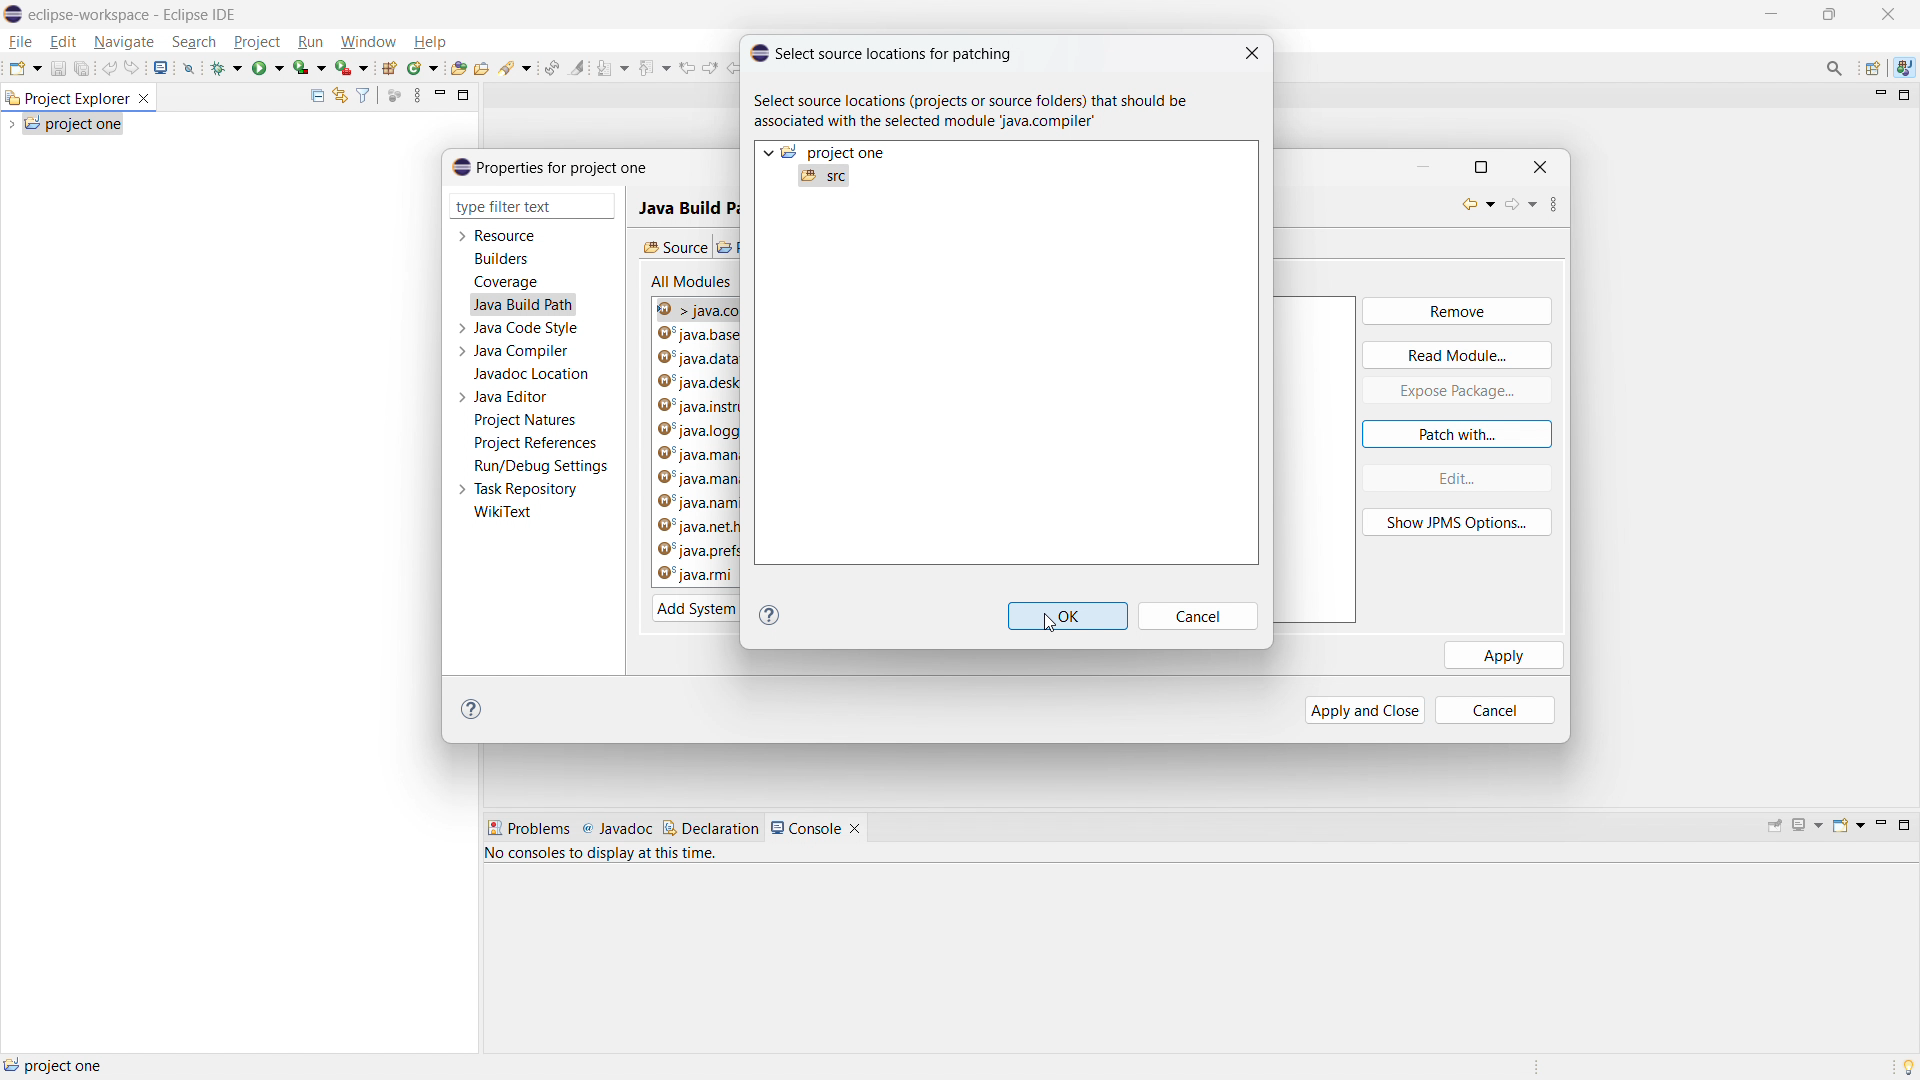 The height and width of the screenshot is (1080, 1920). Describe the element at coordinates (1775, 827) in the screenshot. I see `pin console` at that location.